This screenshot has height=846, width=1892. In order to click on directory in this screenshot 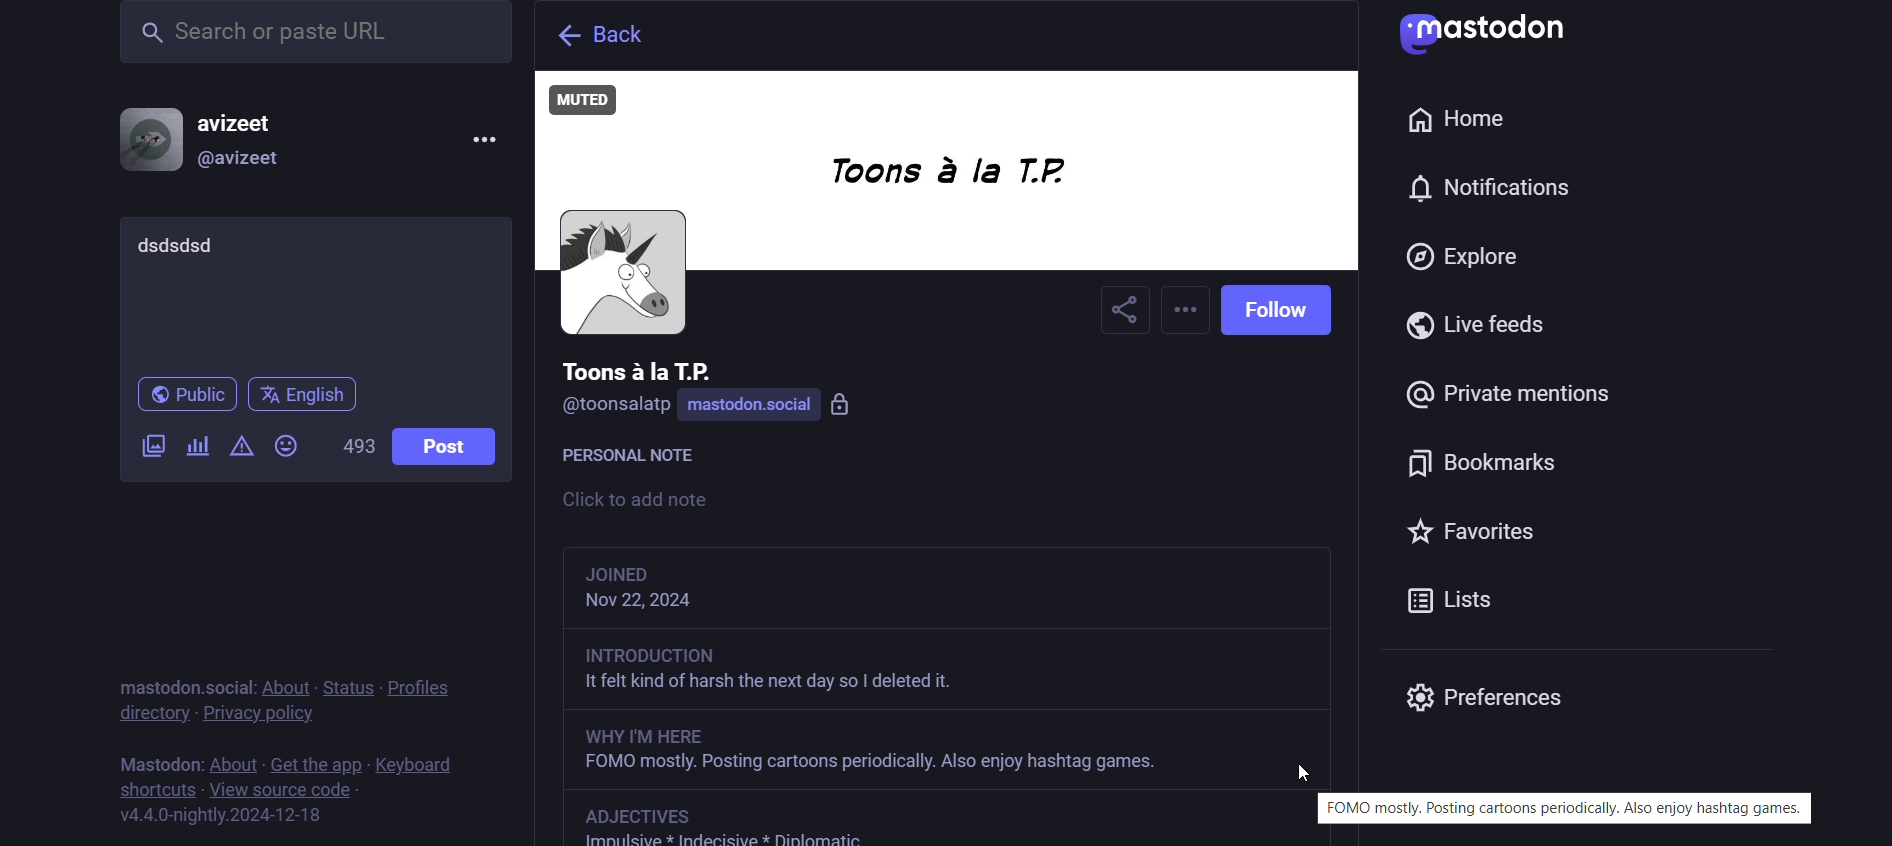, I will do `click(147, 717)`.